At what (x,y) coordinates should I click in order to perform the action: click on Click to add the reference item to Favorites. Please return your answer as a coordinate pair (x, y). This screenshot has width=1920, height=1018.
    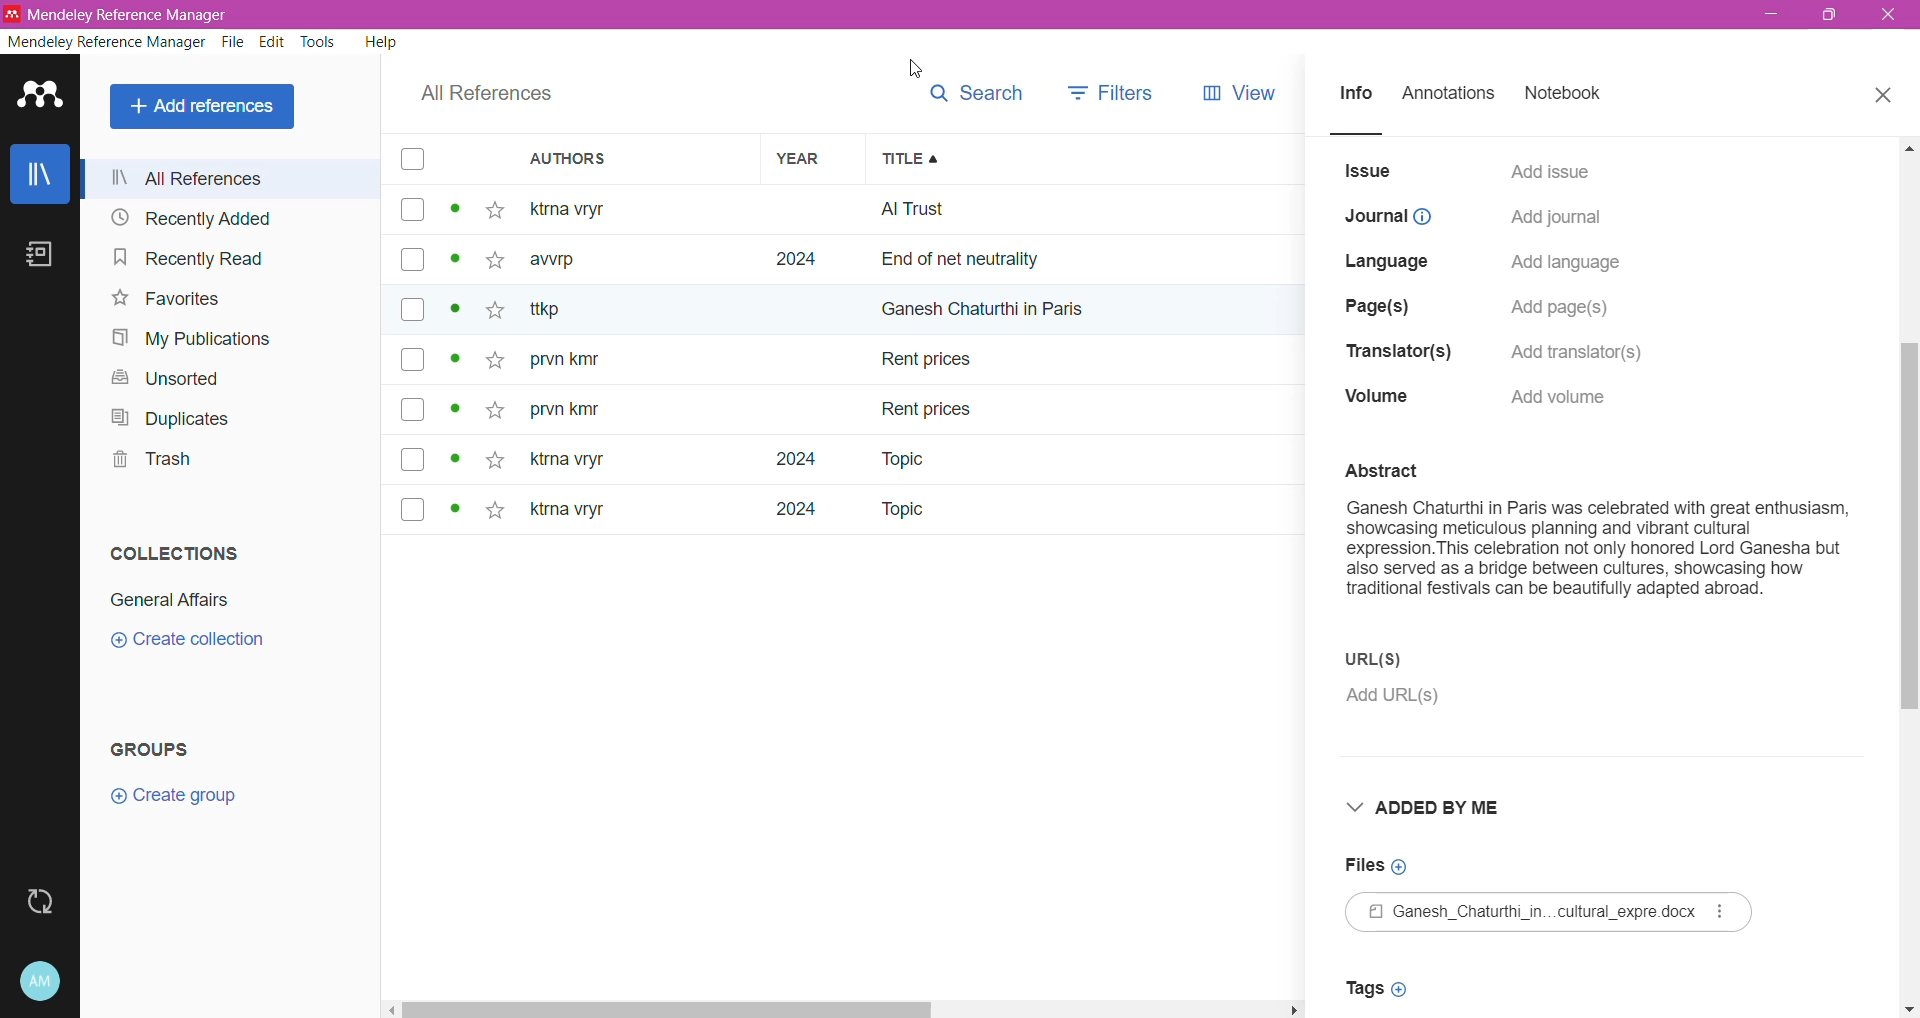
    Looking at the image, I should click on (500, 361).